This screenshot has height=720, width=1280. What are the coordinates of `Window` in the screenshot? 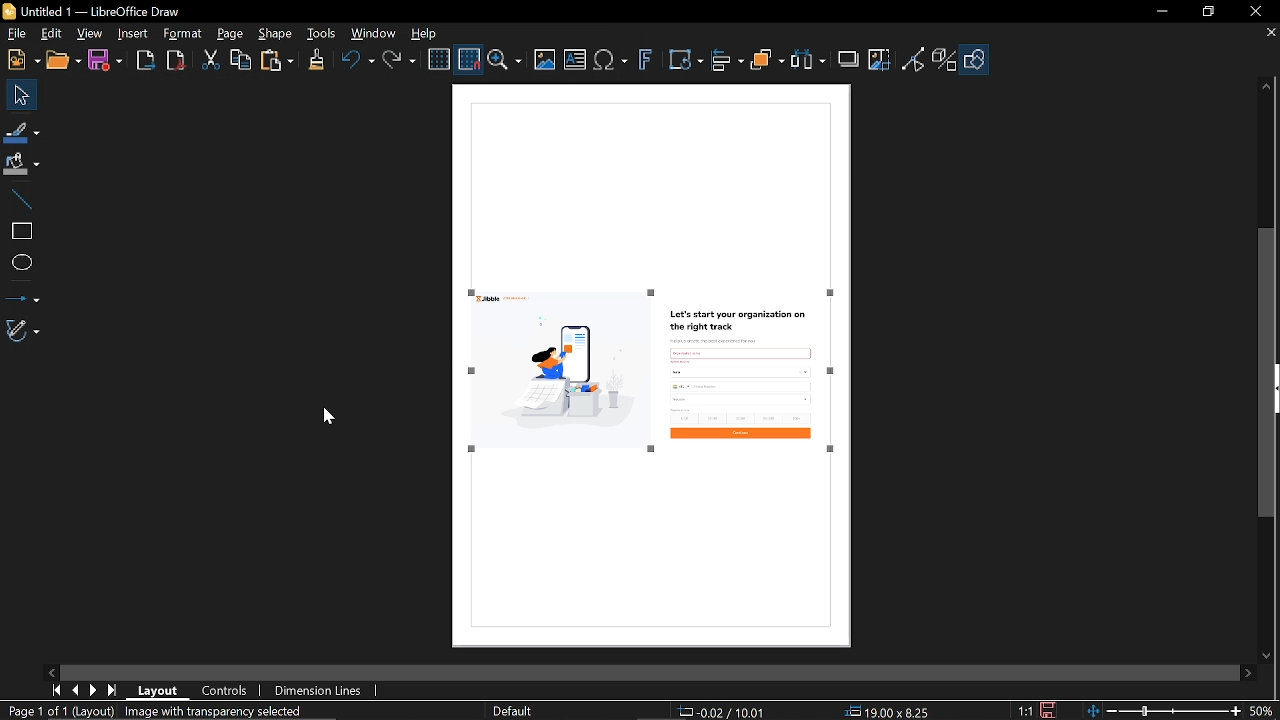 It's located at (374, 36).